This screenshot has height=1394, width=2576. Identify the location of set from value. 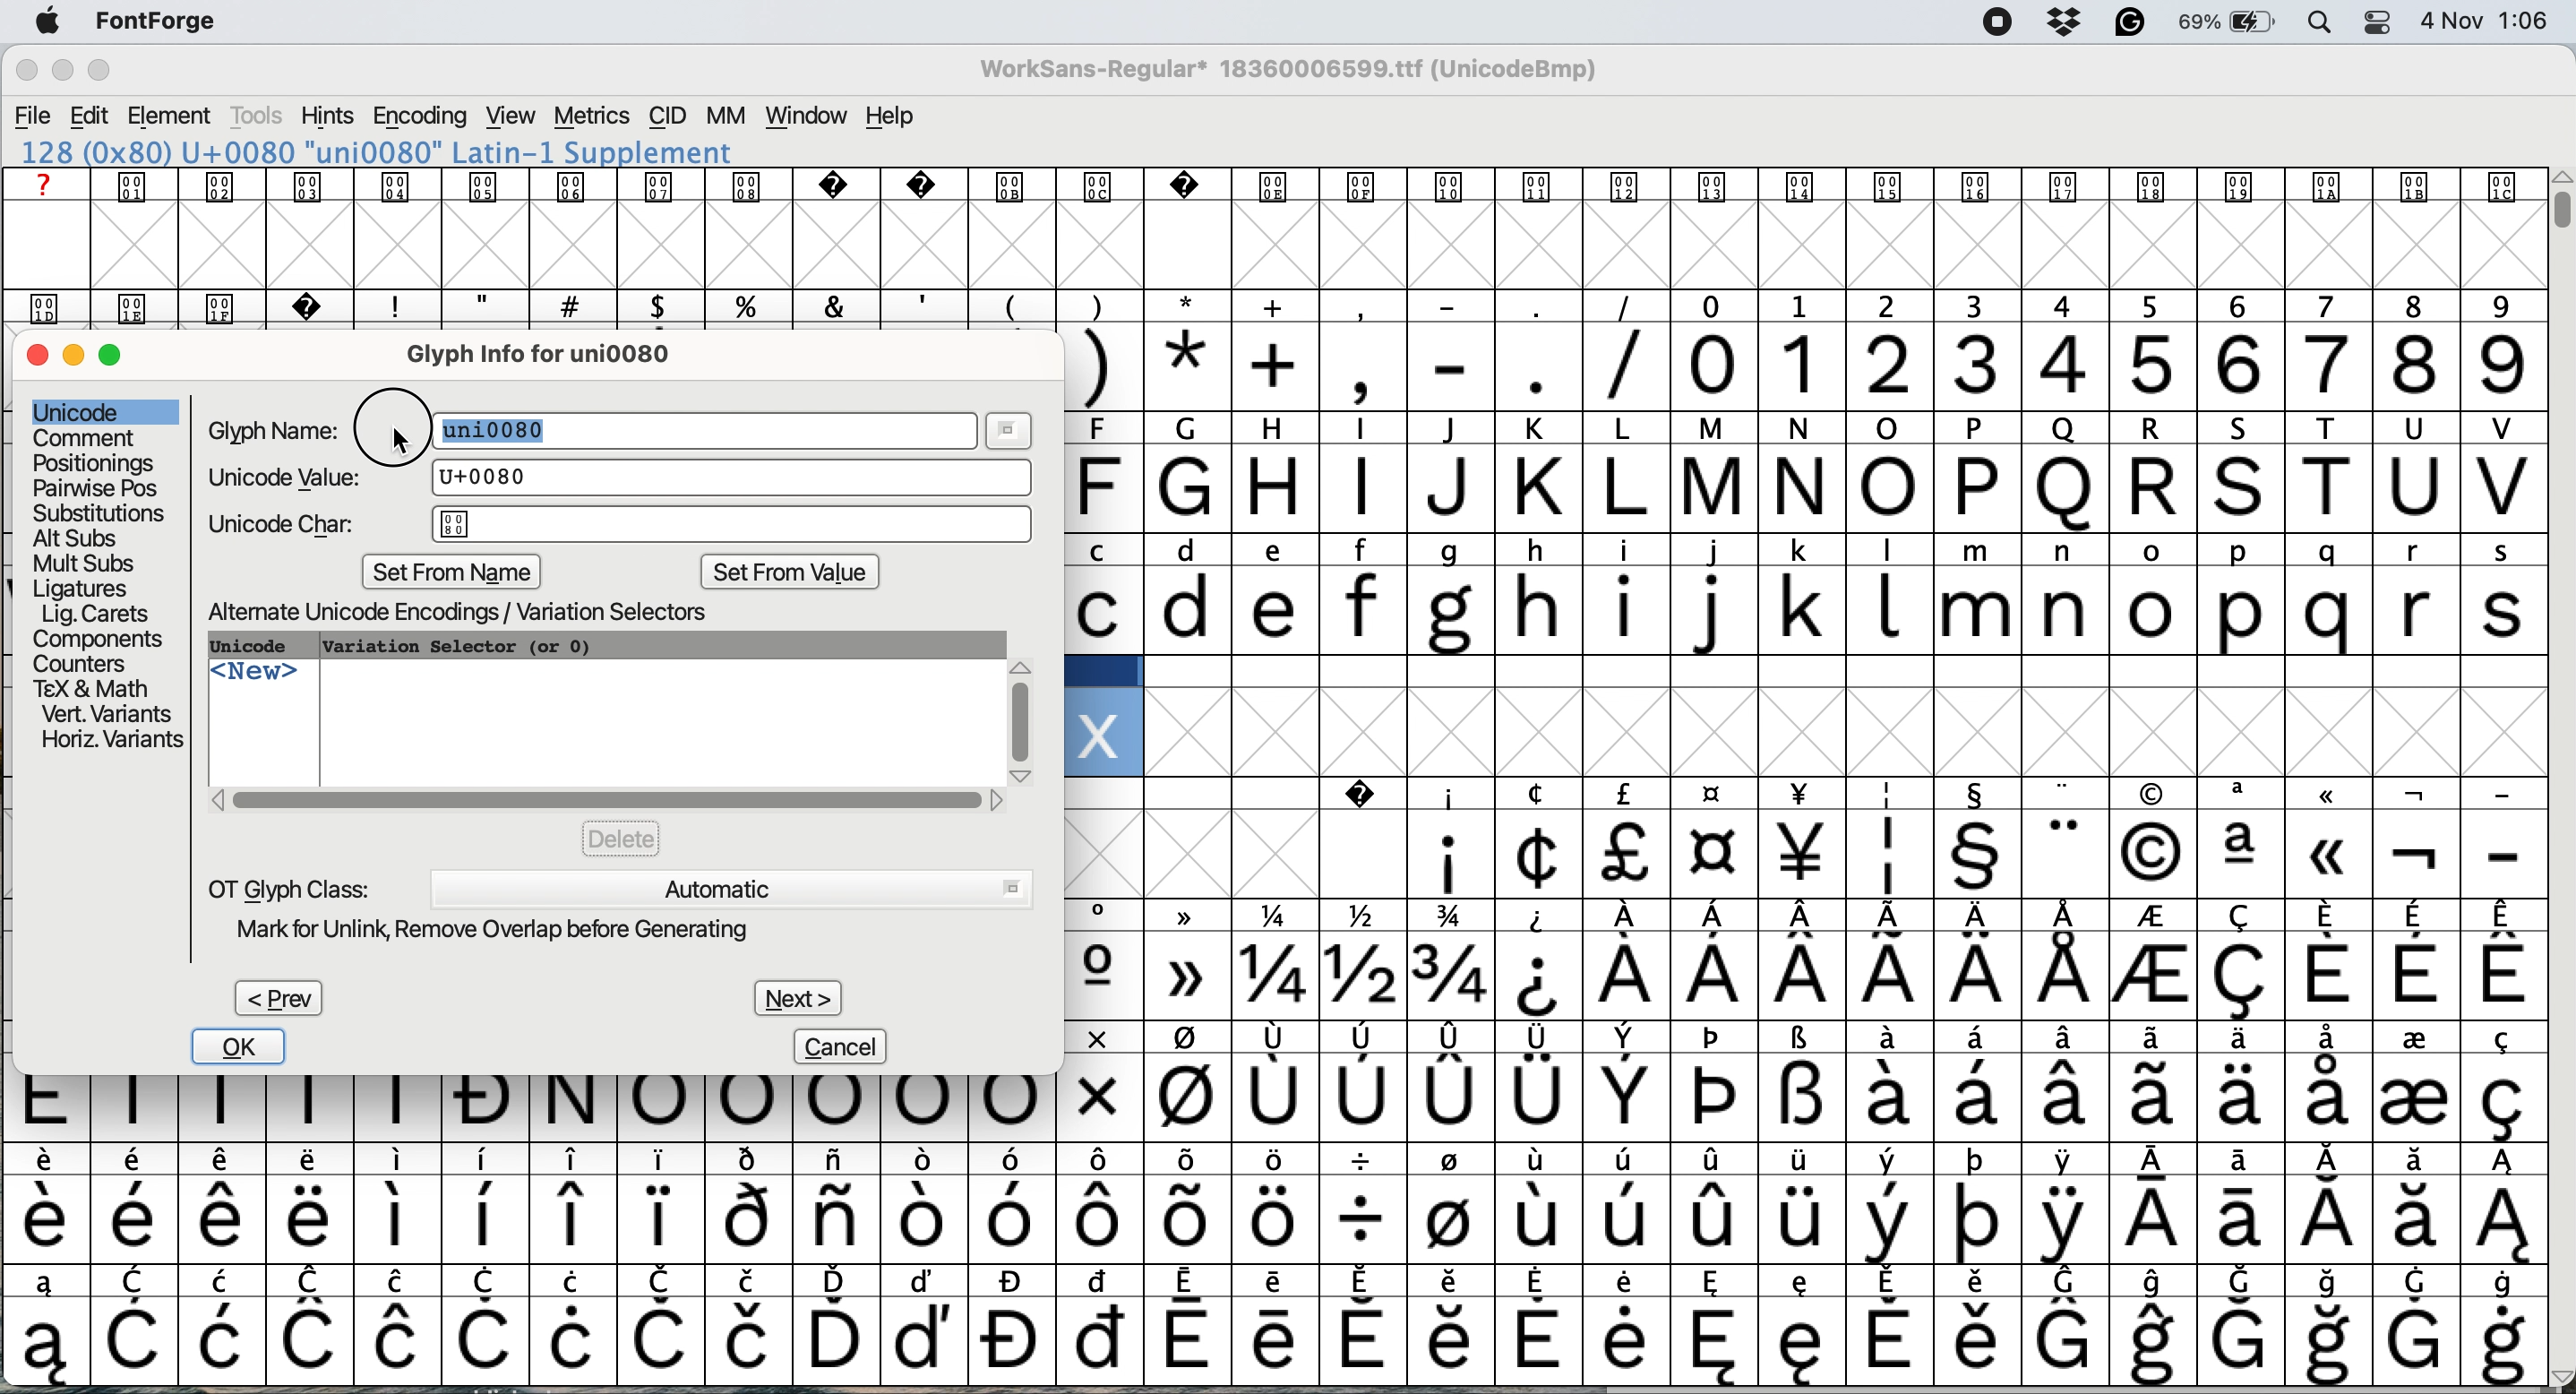
(789, 575).